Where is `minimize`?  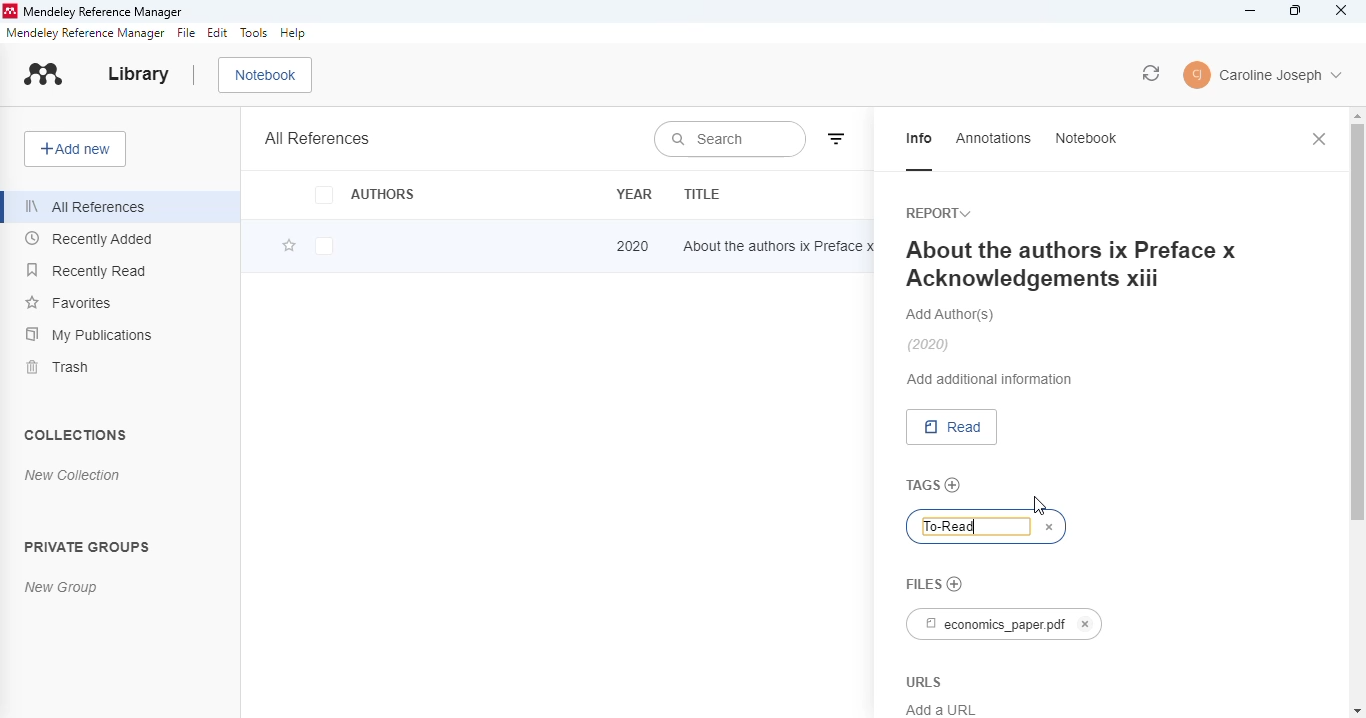 minimize is located at coordinates (1252, 11).